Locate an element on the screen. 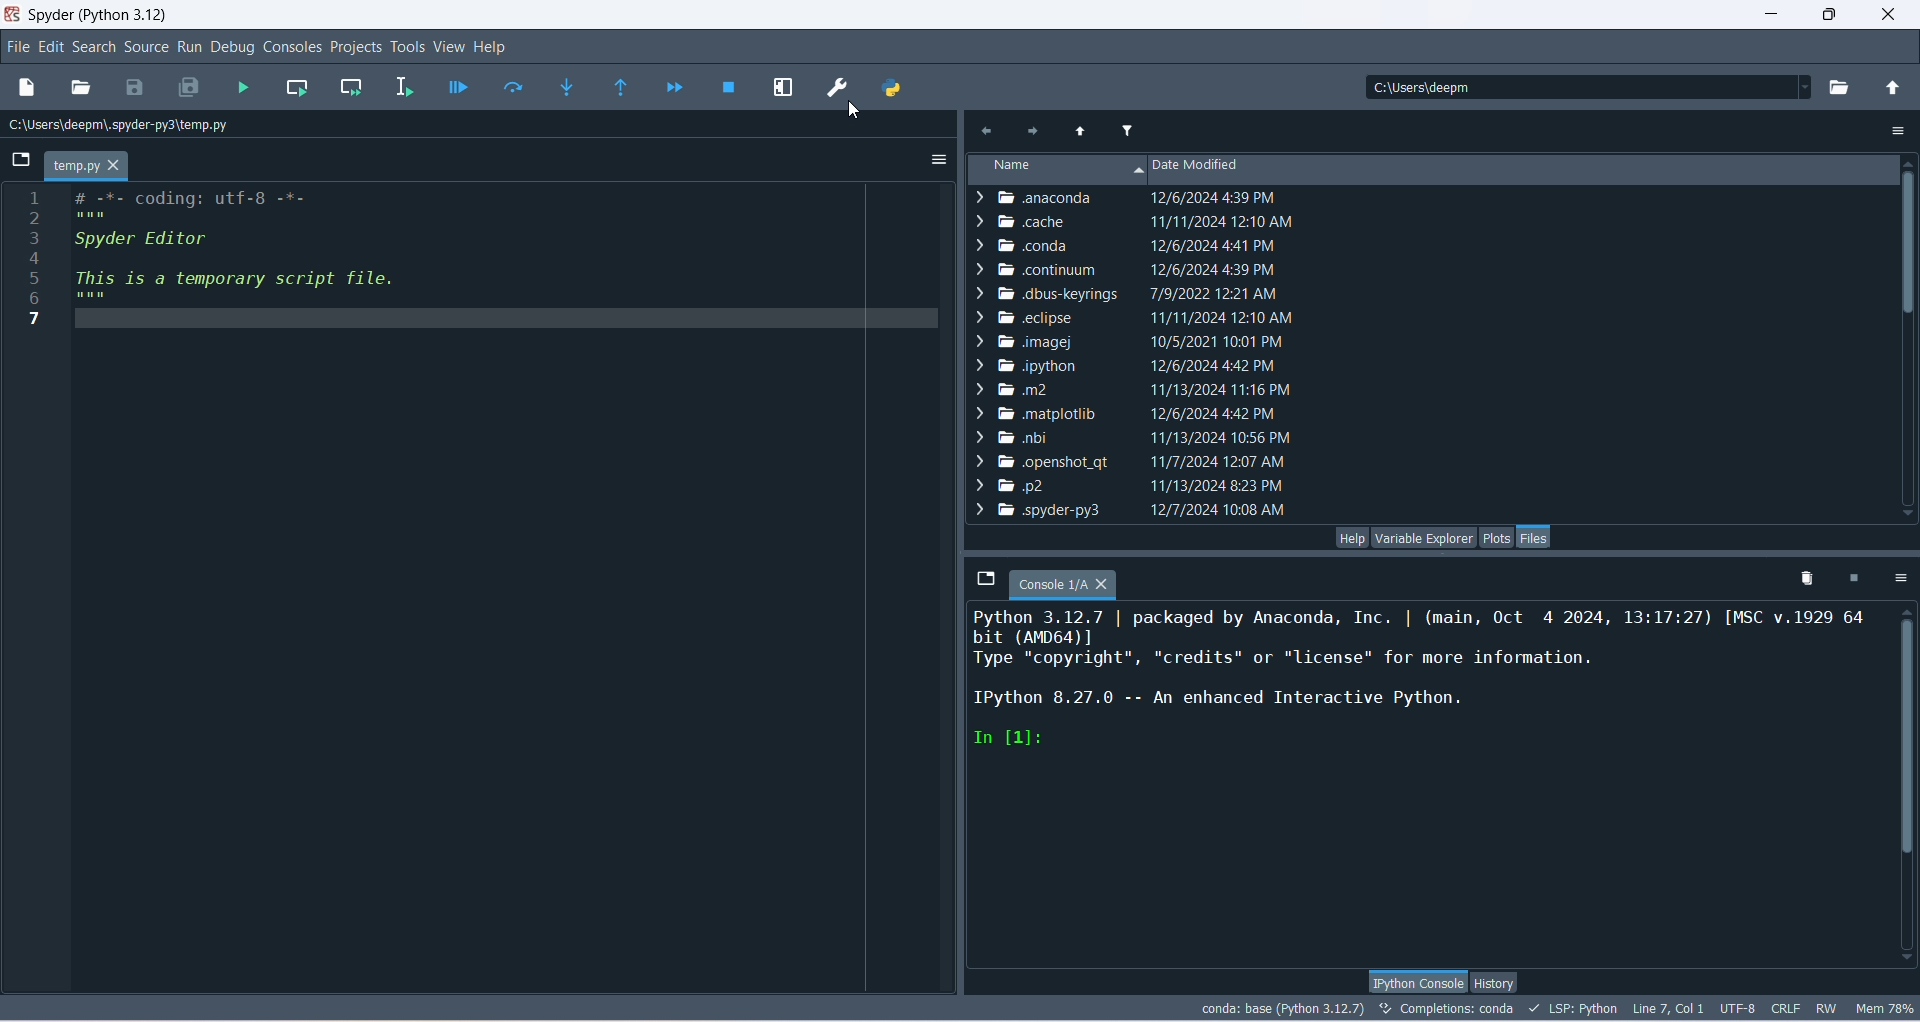  consoles is located at coordinates (293, 46).